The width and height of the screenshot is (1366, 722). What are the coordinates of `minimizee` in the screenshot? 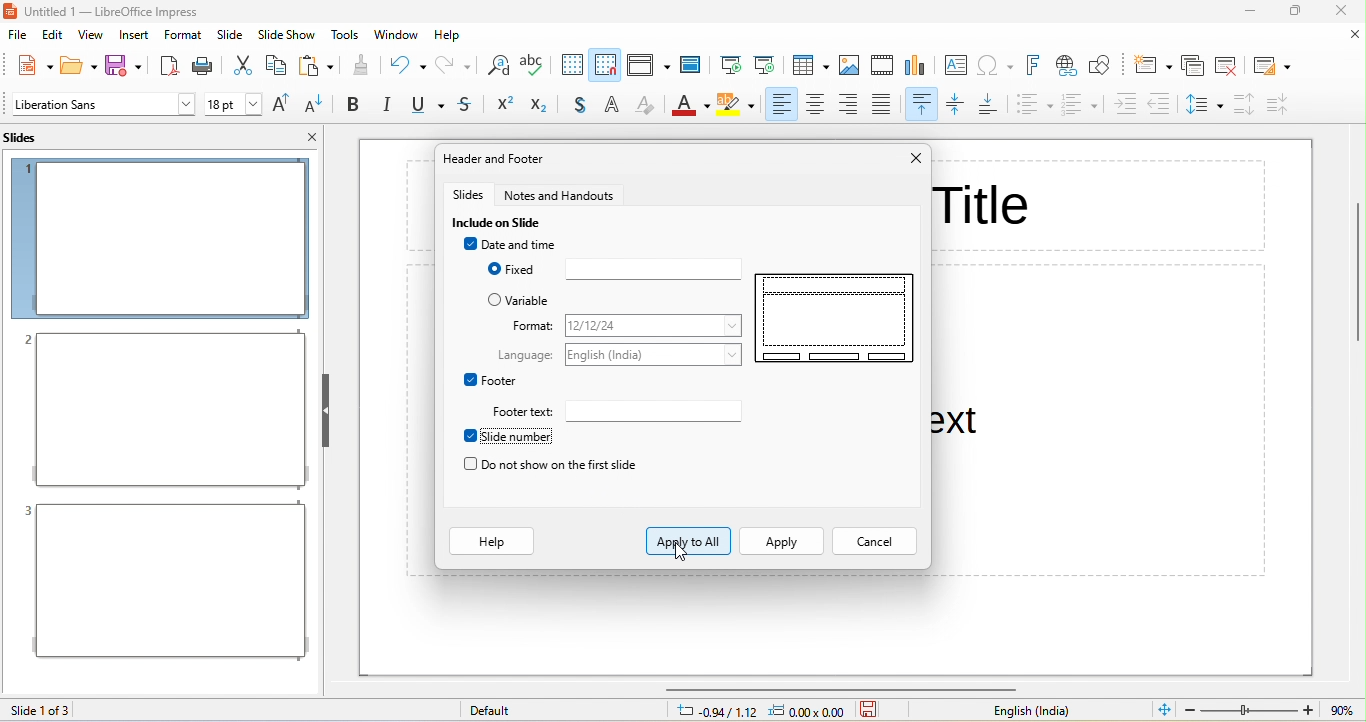 It's located at (1252, 11).